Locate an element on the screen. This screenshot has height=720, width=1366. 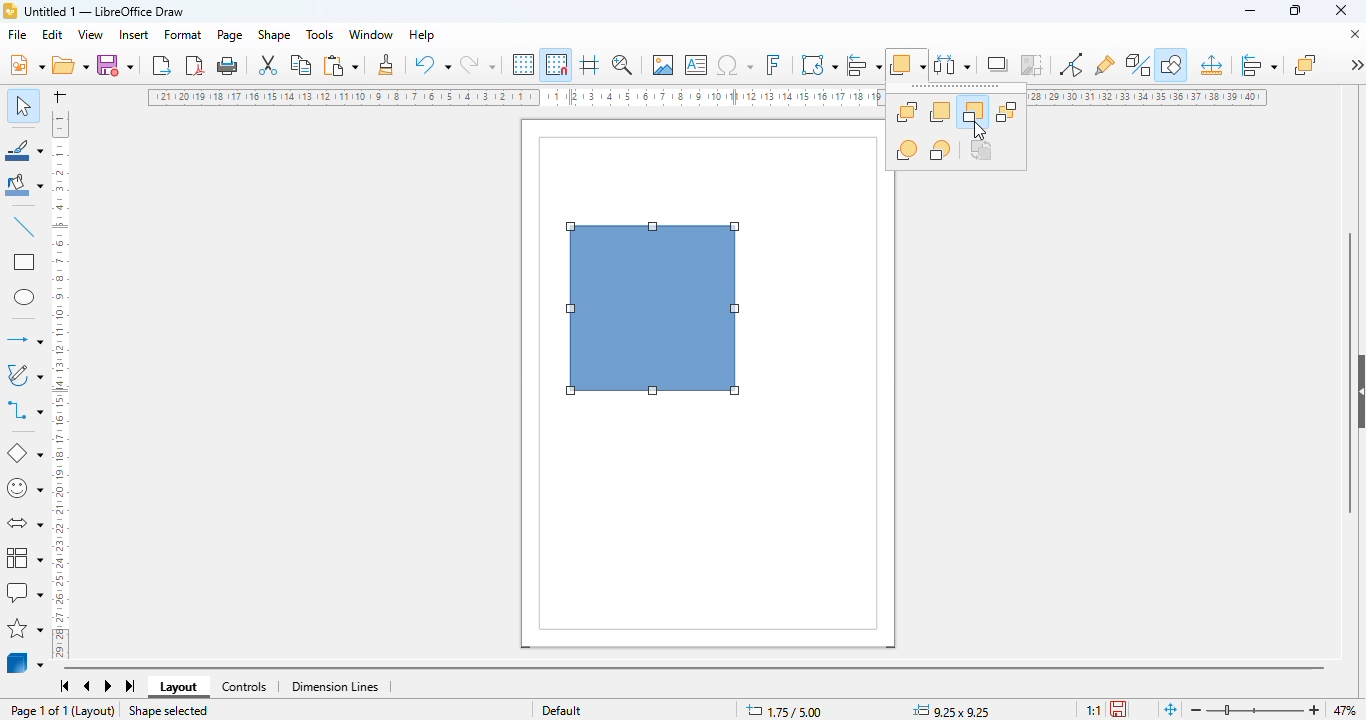
more options is located at coordinates (1356, 64).